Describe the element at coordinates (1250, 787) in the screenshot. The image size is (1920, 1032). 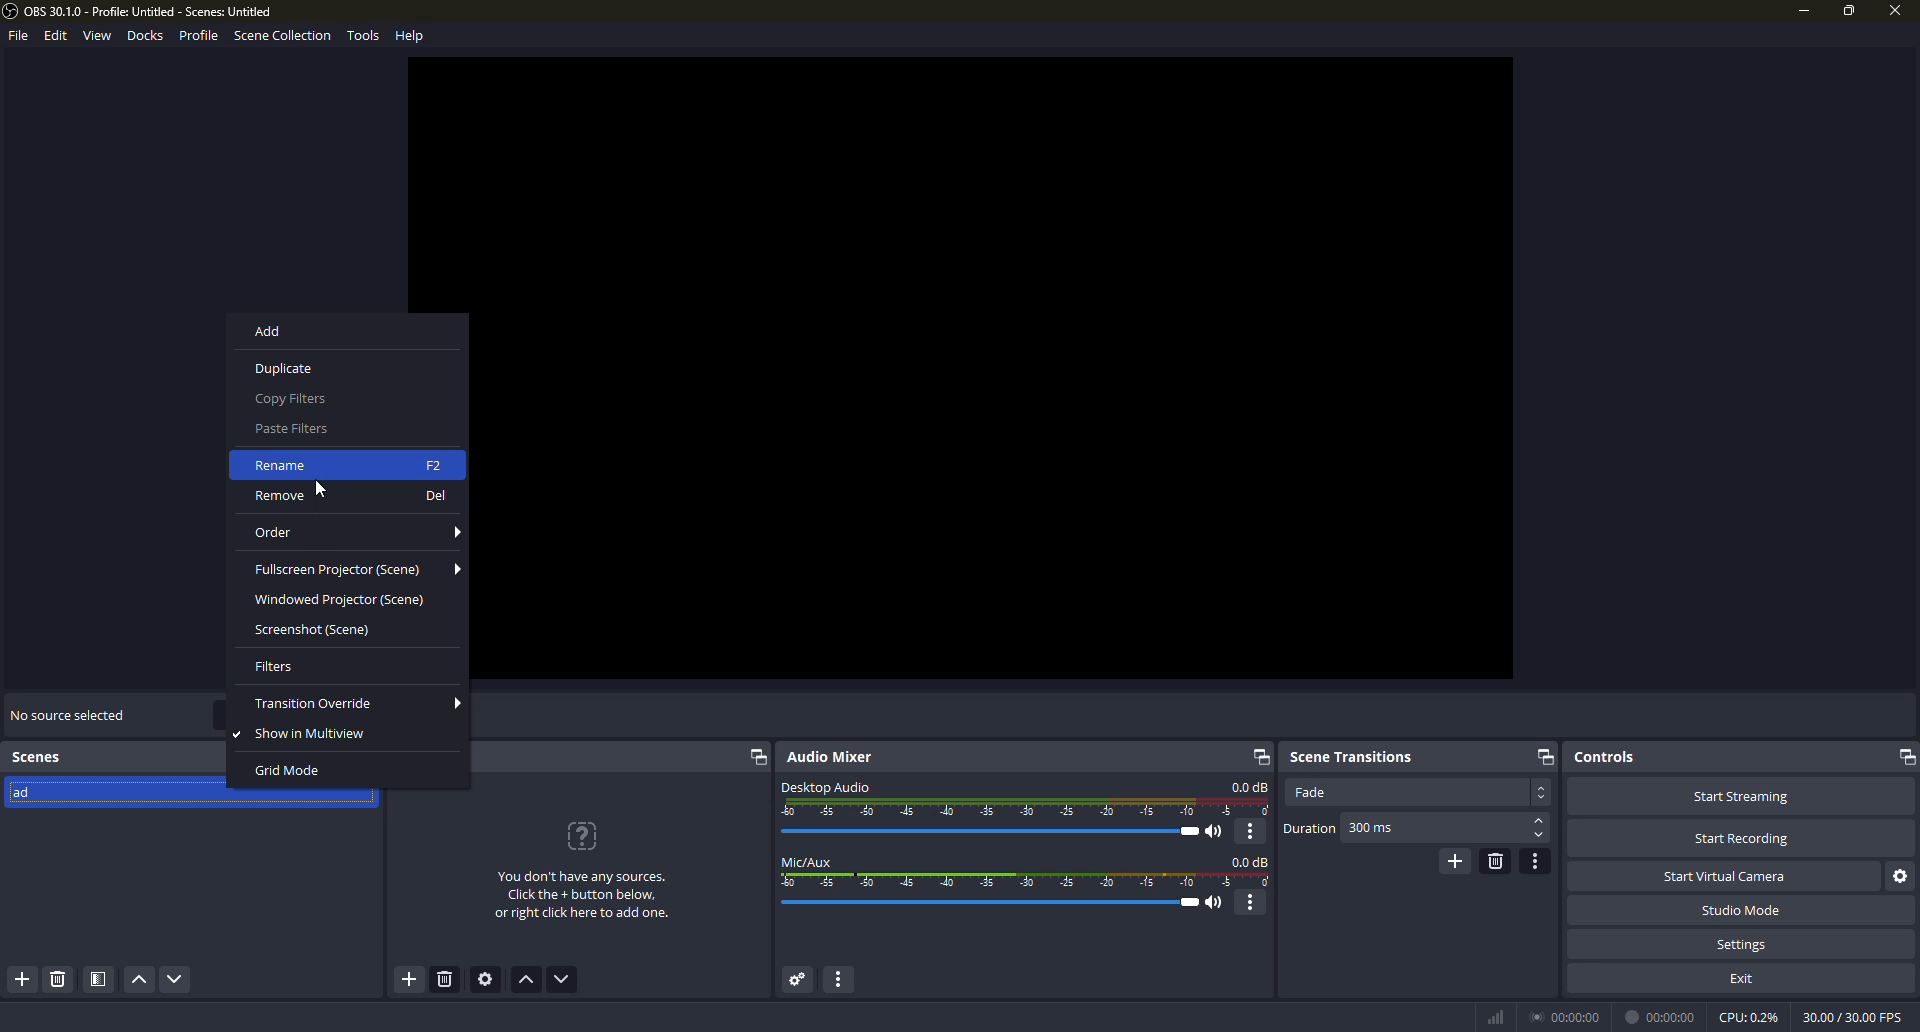
I see `db` at that location.